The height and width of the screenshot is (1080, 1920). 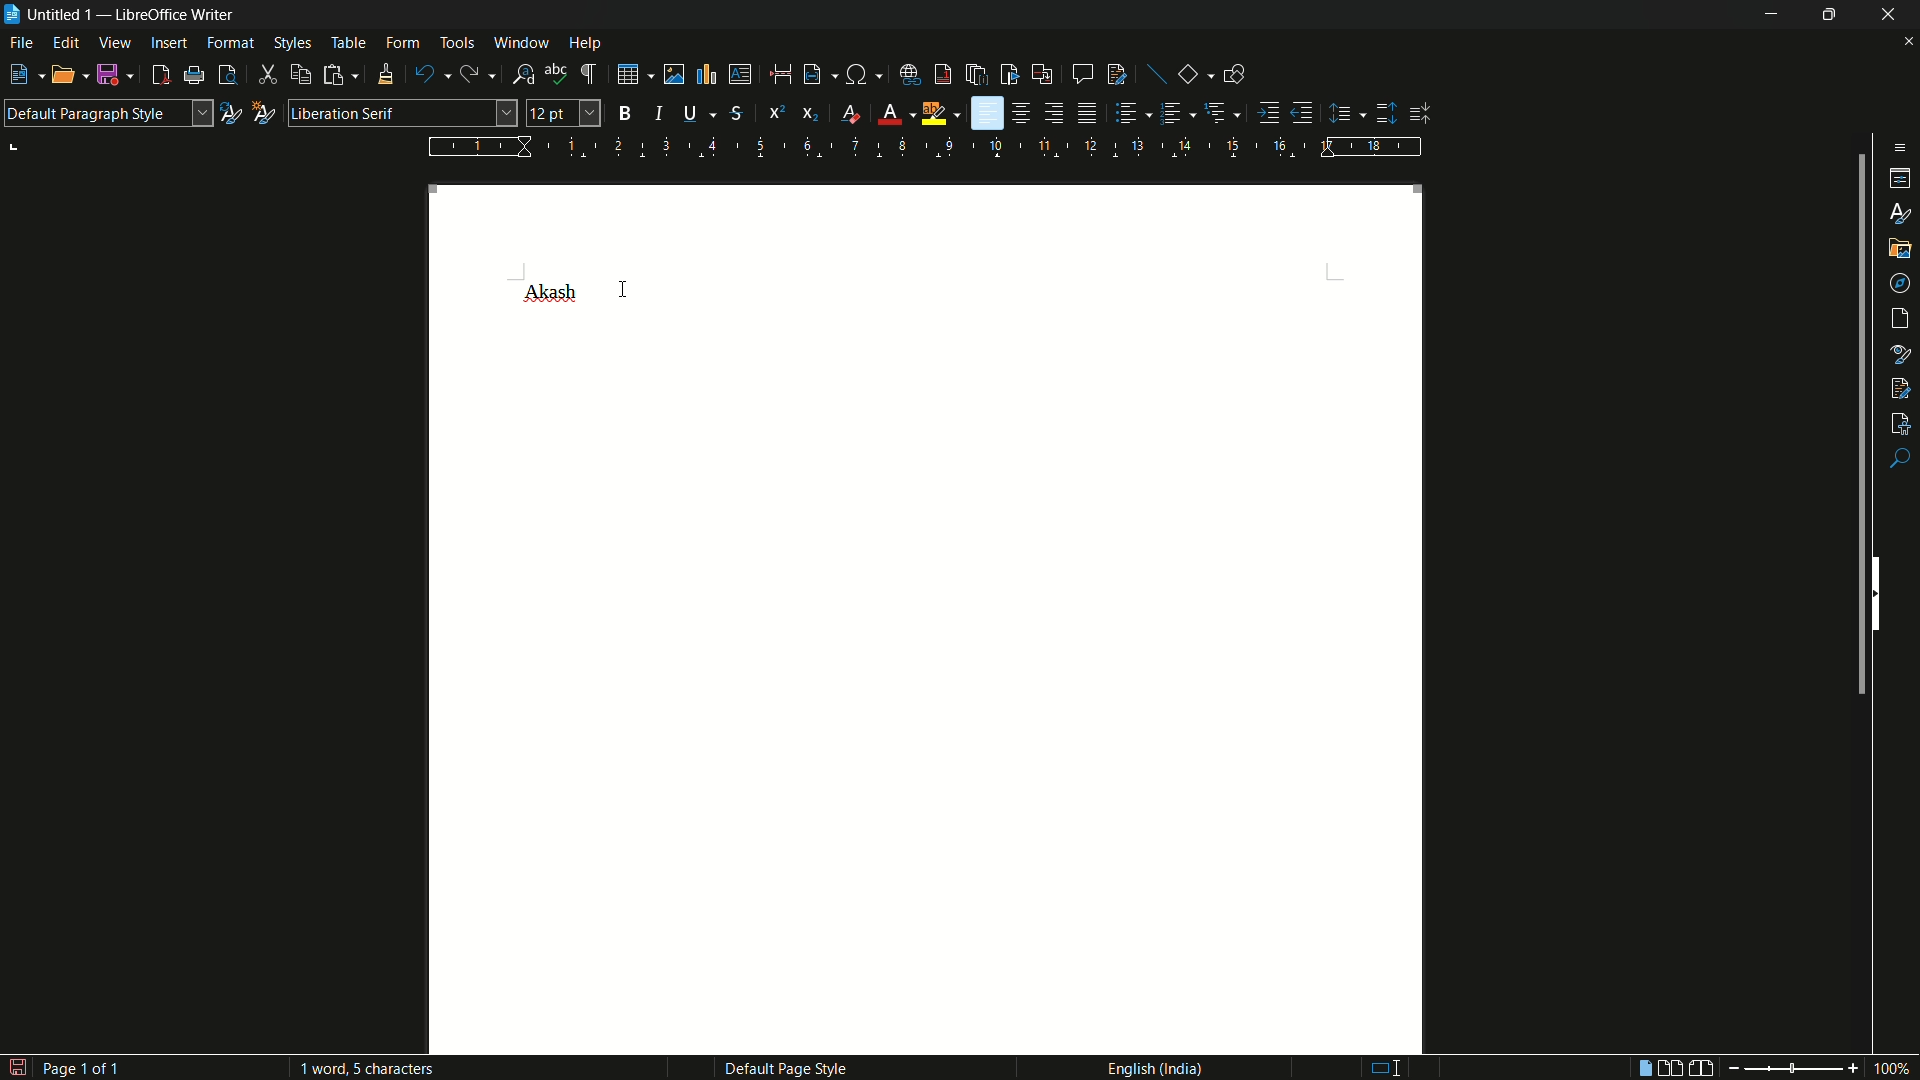 I want to click on justify, so click(x=1090, y=116).